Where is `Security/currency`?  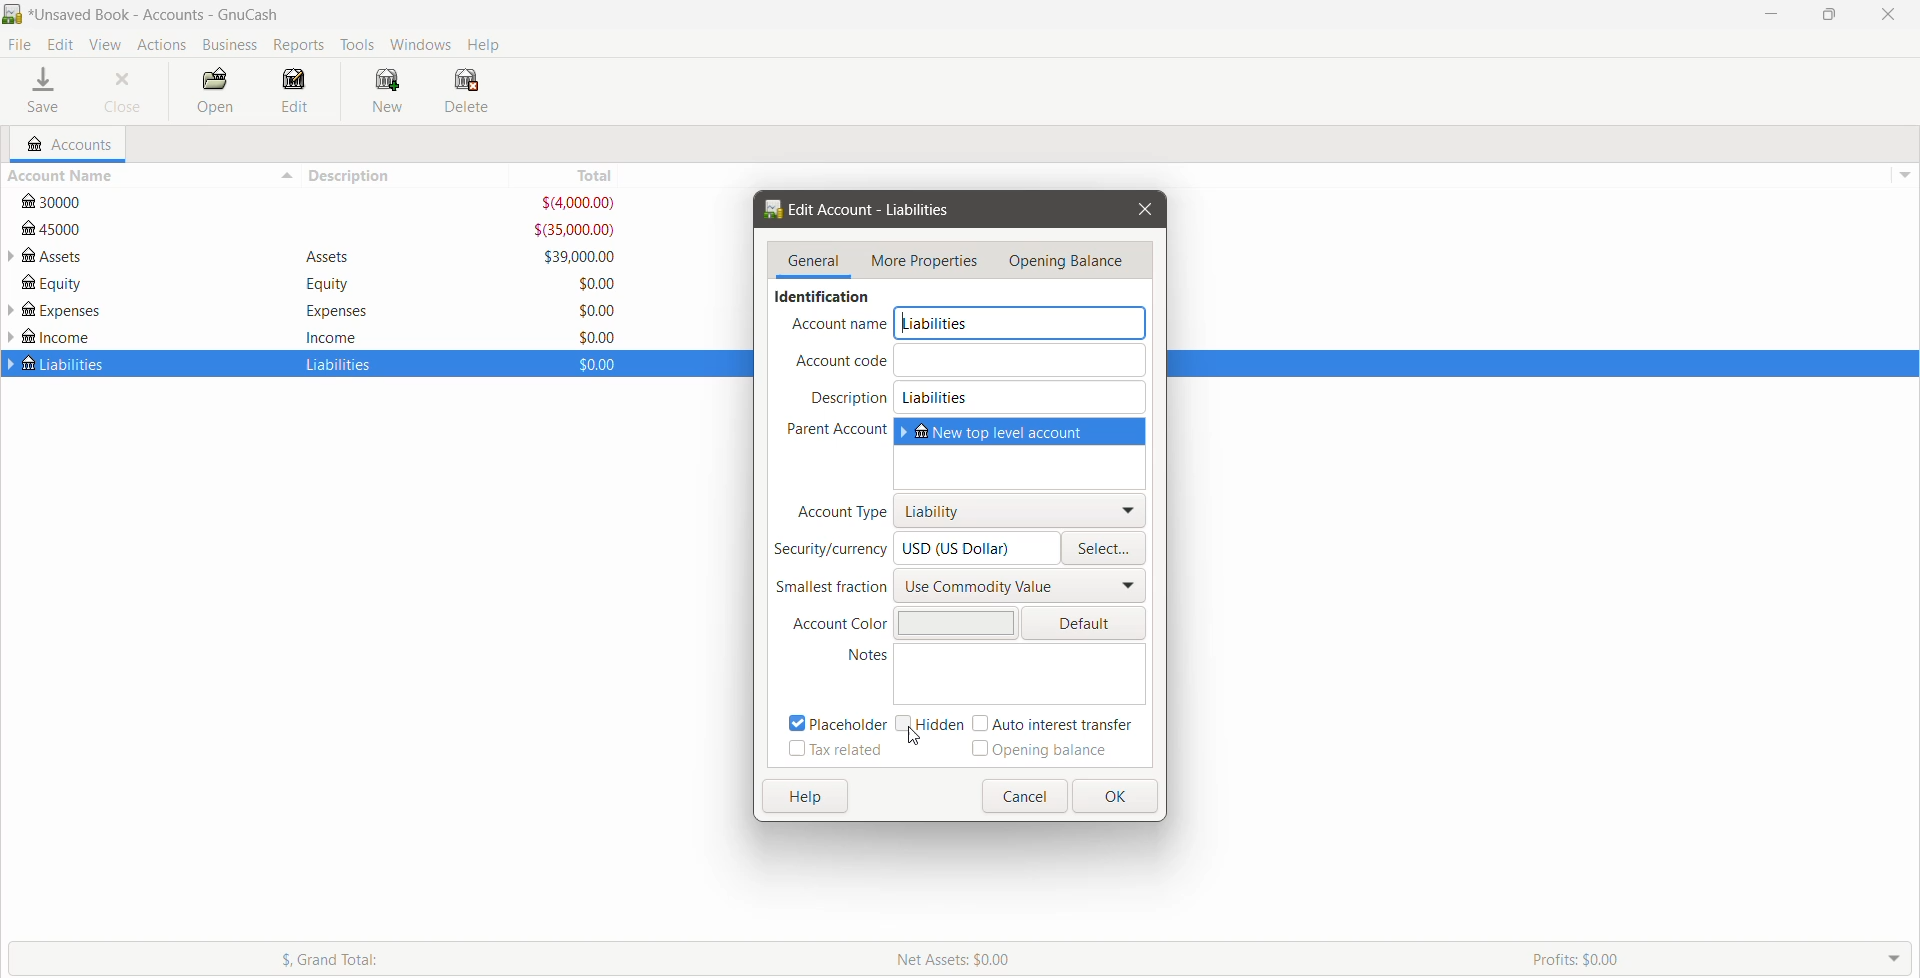 Security/currency is located at coordinates (830, 550).